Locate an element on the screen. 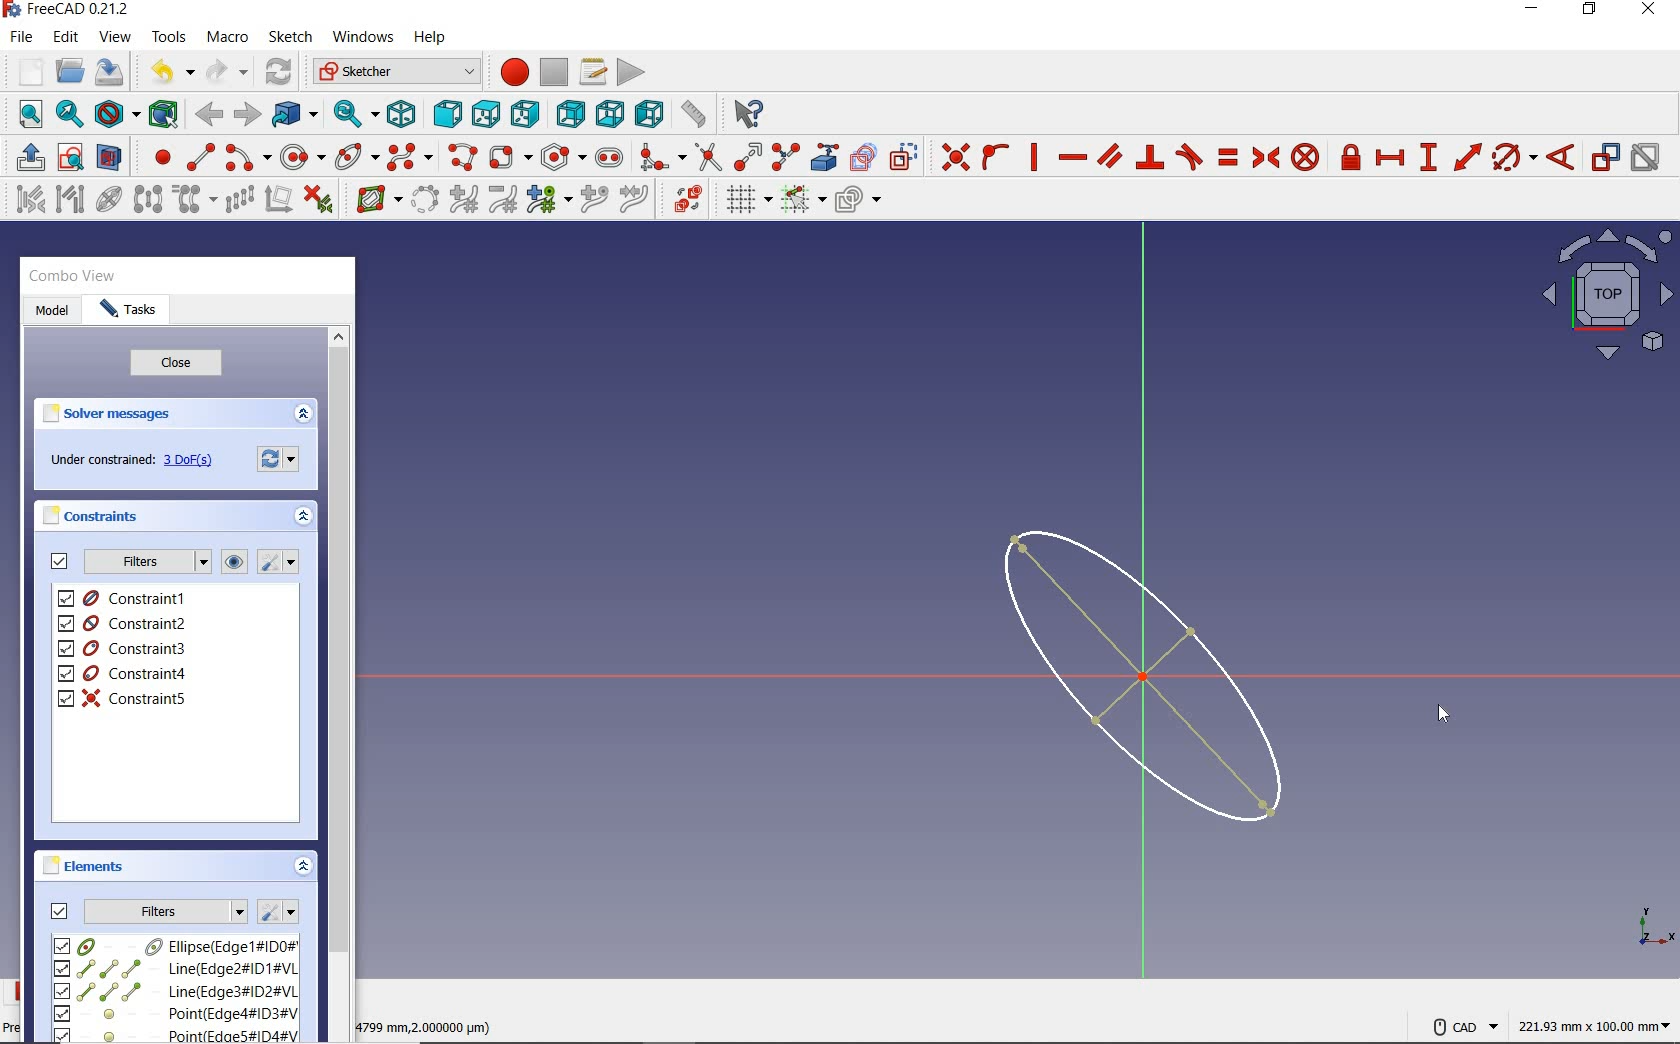 The height and width of the screenshot is (1044, 1680). settings is located at coordinates (277, 912).